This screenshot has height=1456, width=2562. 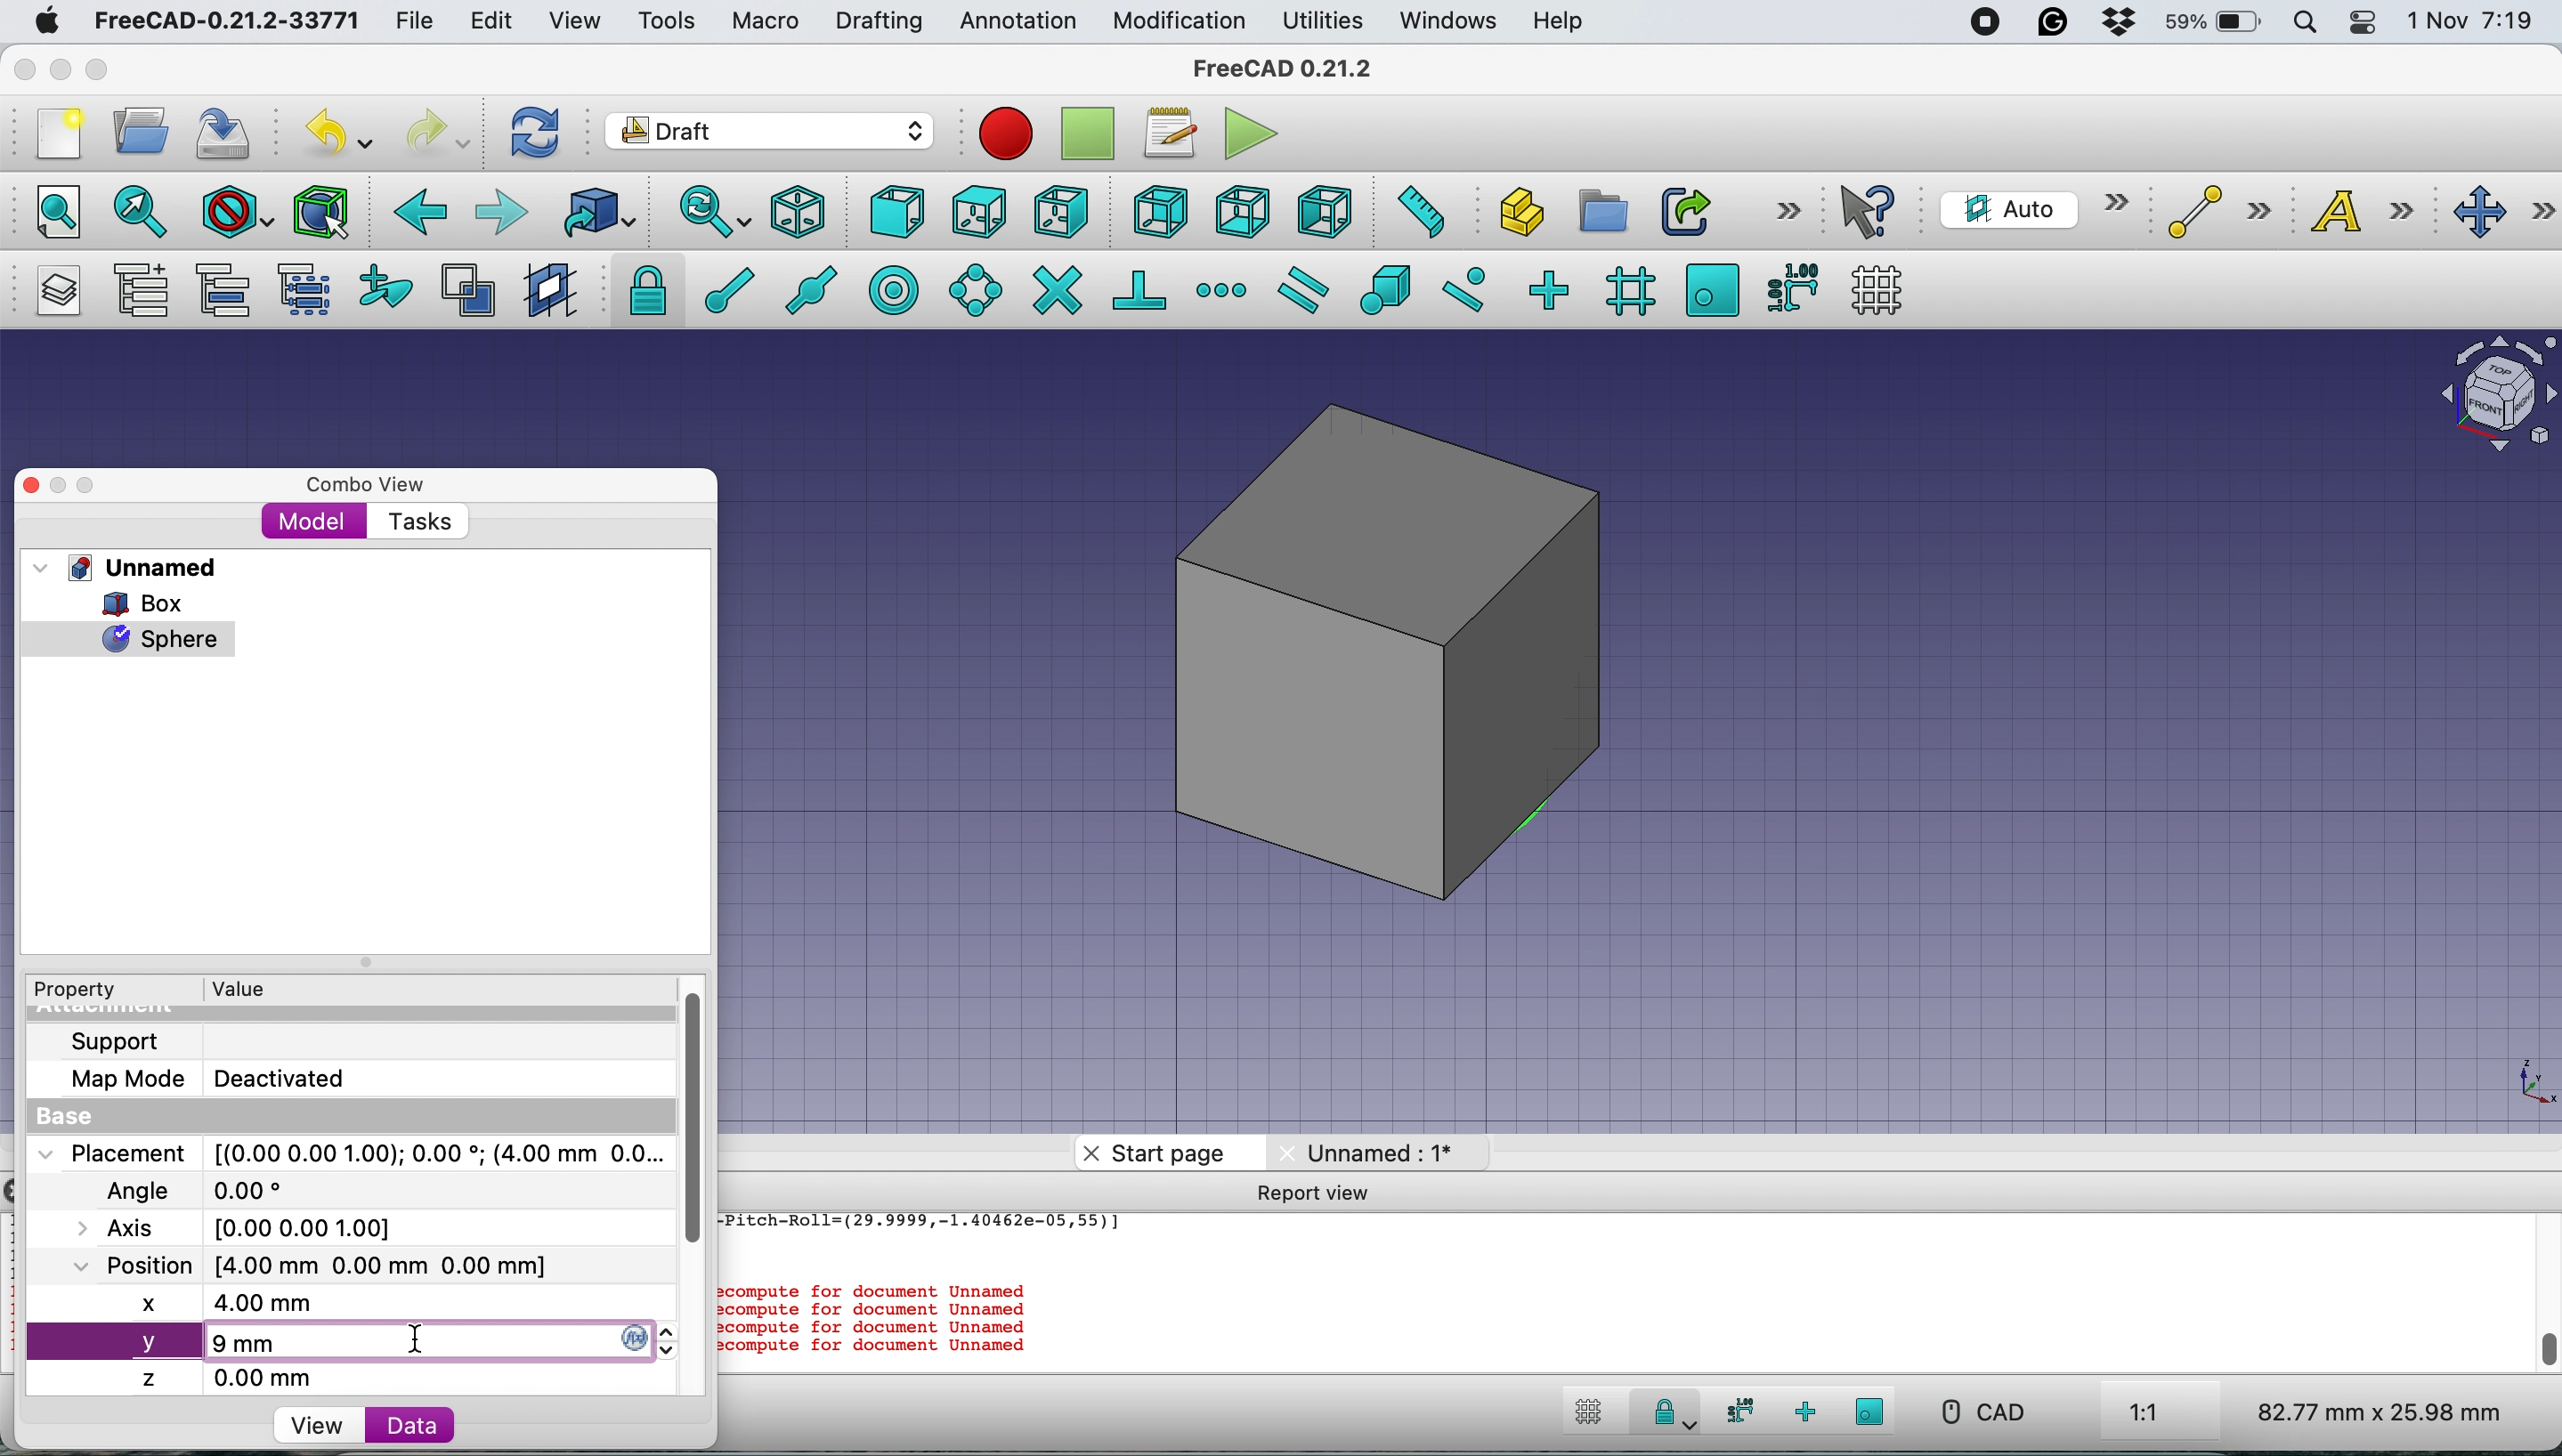 I want to click on scroll bar, so click(x=2544, y=1295).